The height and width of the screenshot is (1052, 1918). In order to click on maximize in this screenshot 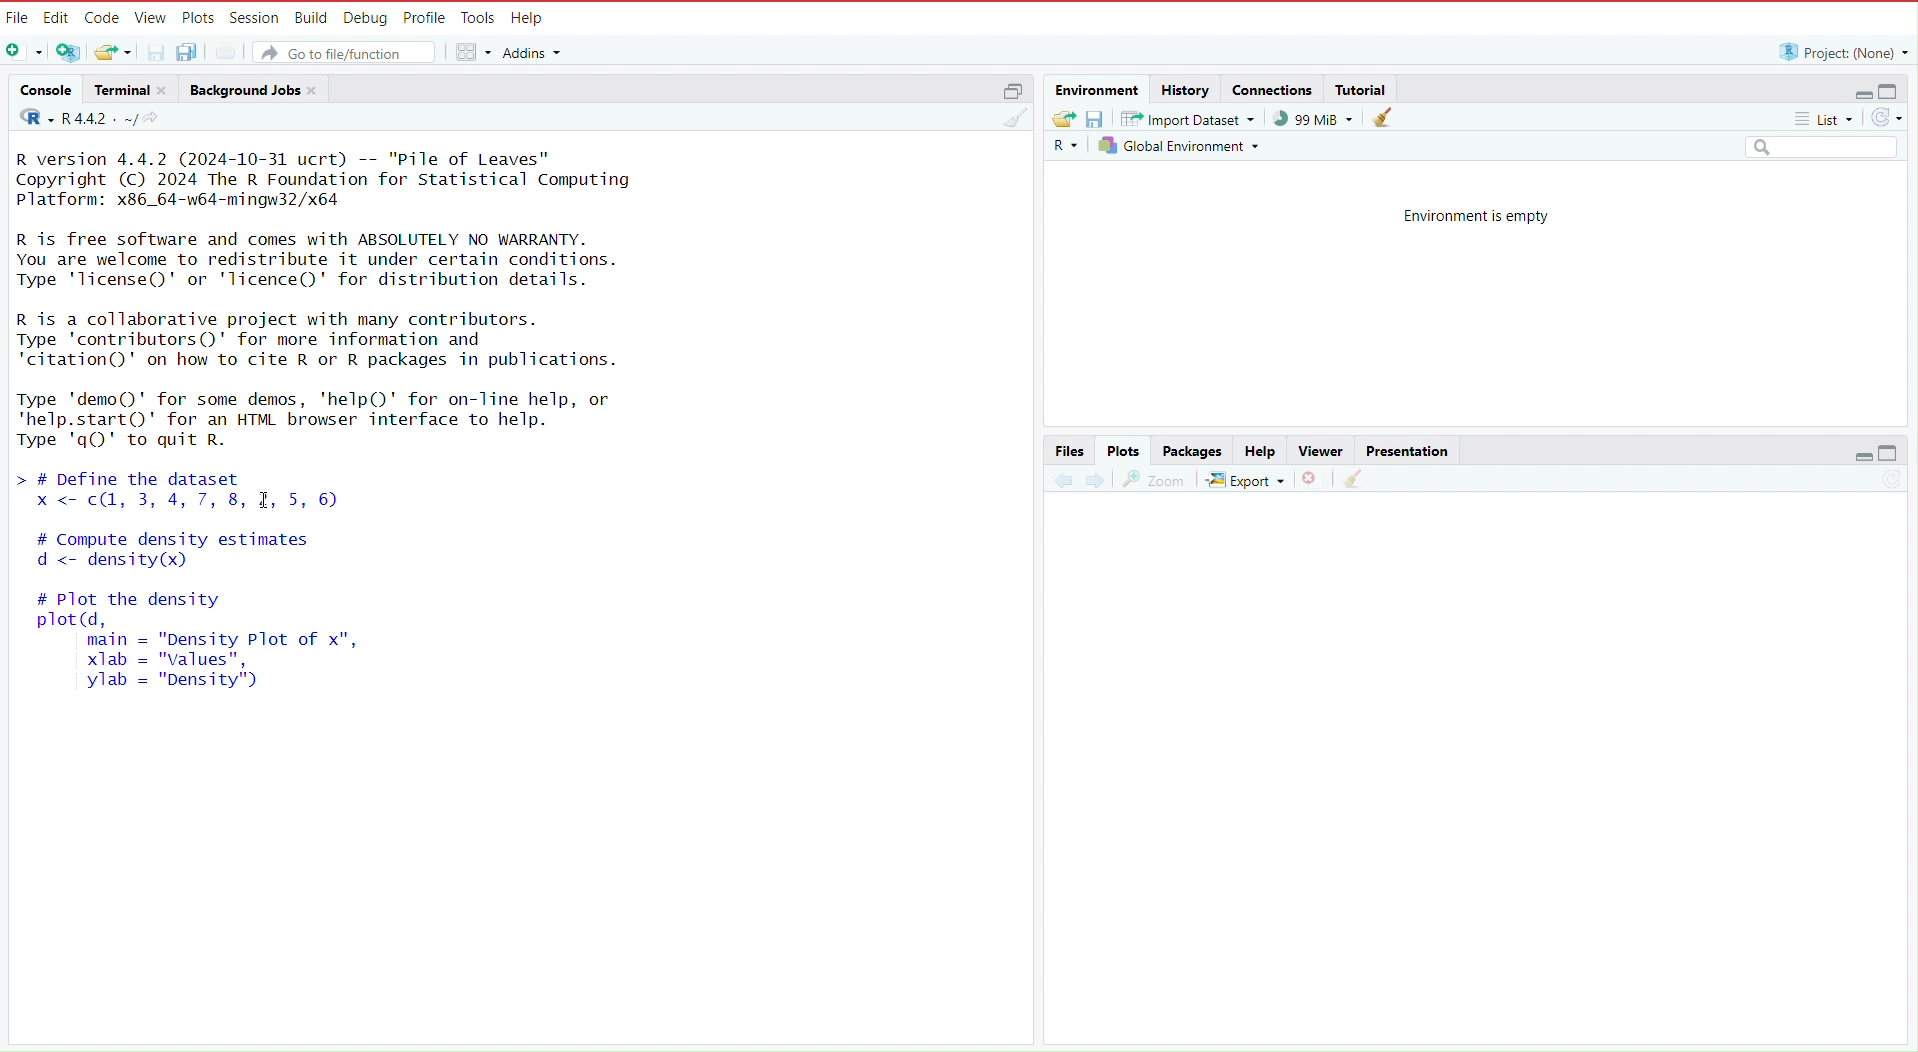, I will do `click(1896, 88)`.